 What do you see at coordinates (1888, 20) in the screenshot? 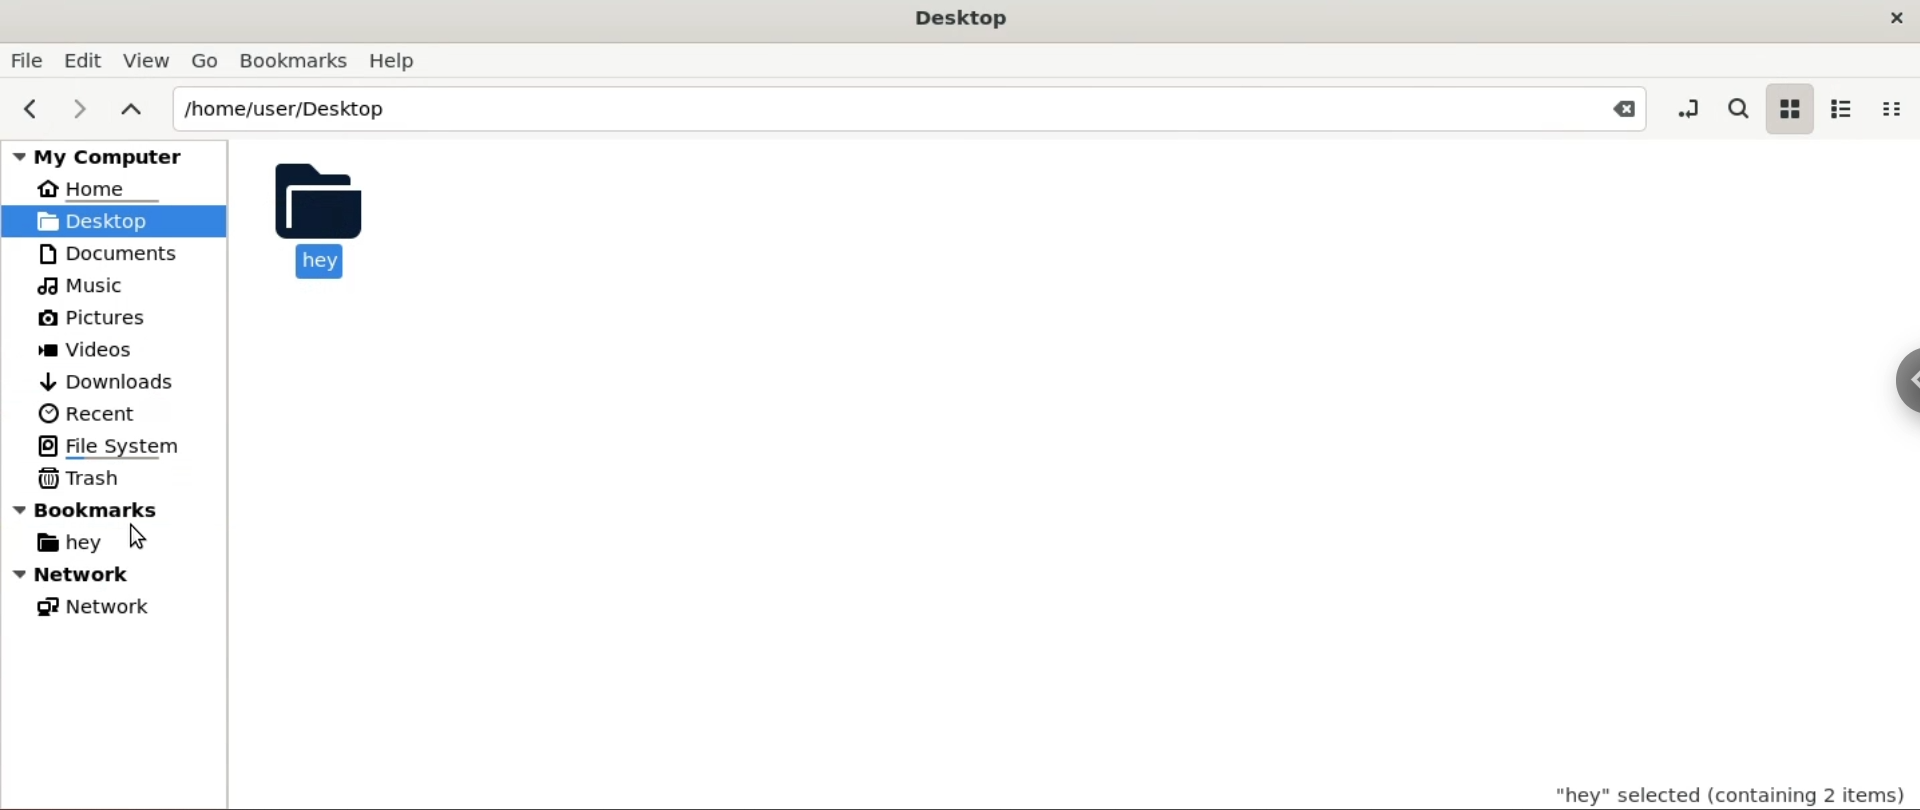
I see `close` at bounding box center [1888, 20].